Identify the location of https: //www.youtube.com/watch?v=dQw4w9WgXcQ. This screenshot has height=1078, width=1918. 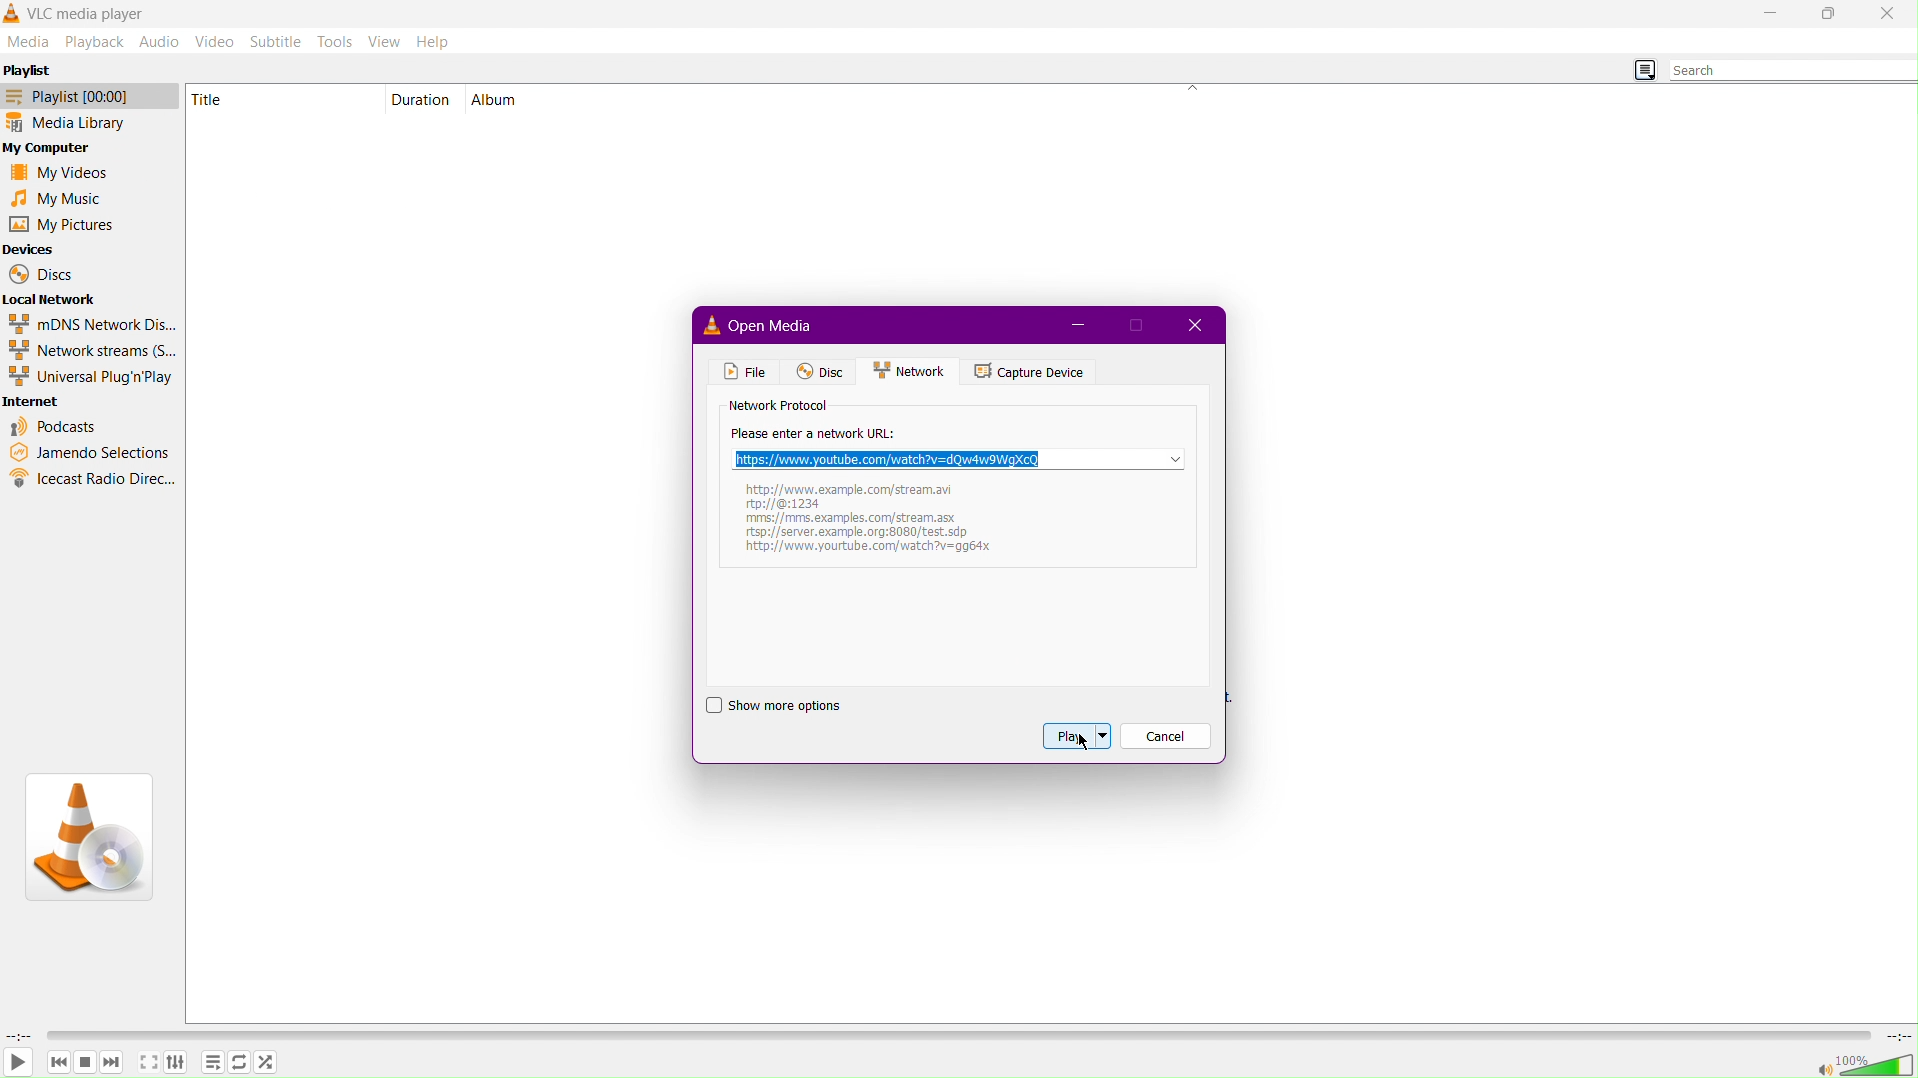
(959, 459).